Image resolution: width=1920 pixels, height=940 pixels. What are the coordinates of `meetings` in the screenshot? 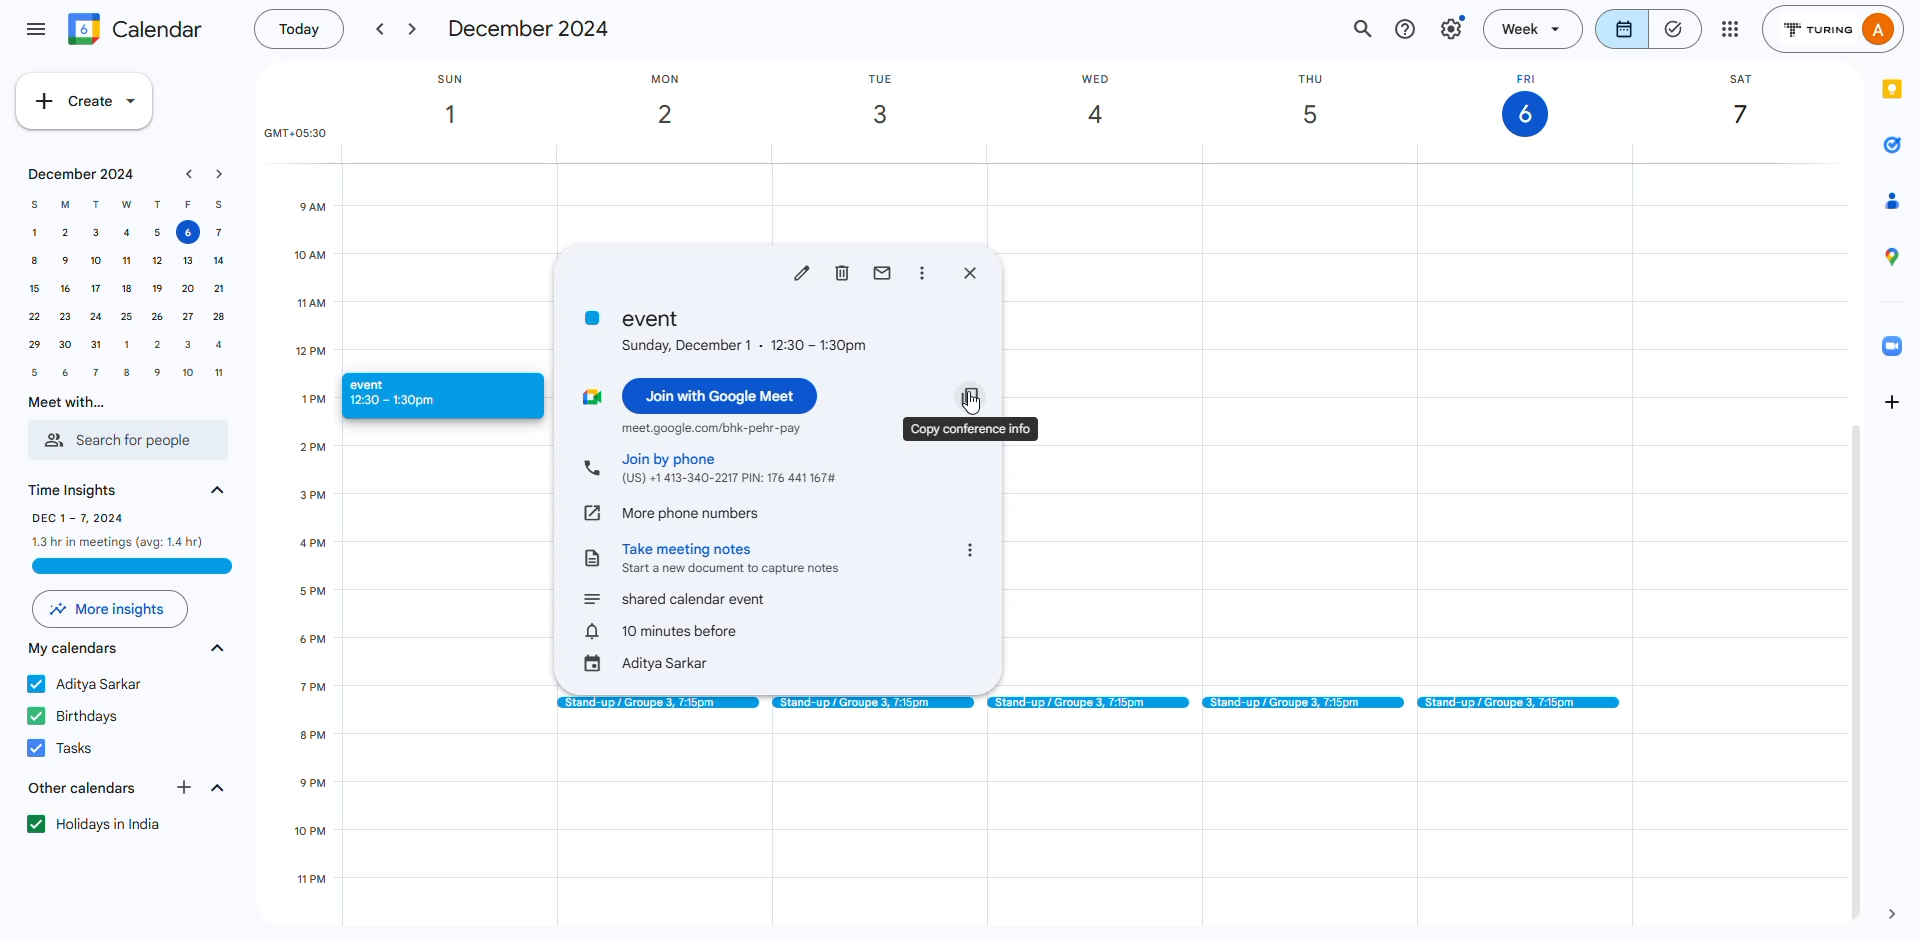 It's located at (1302, 702).